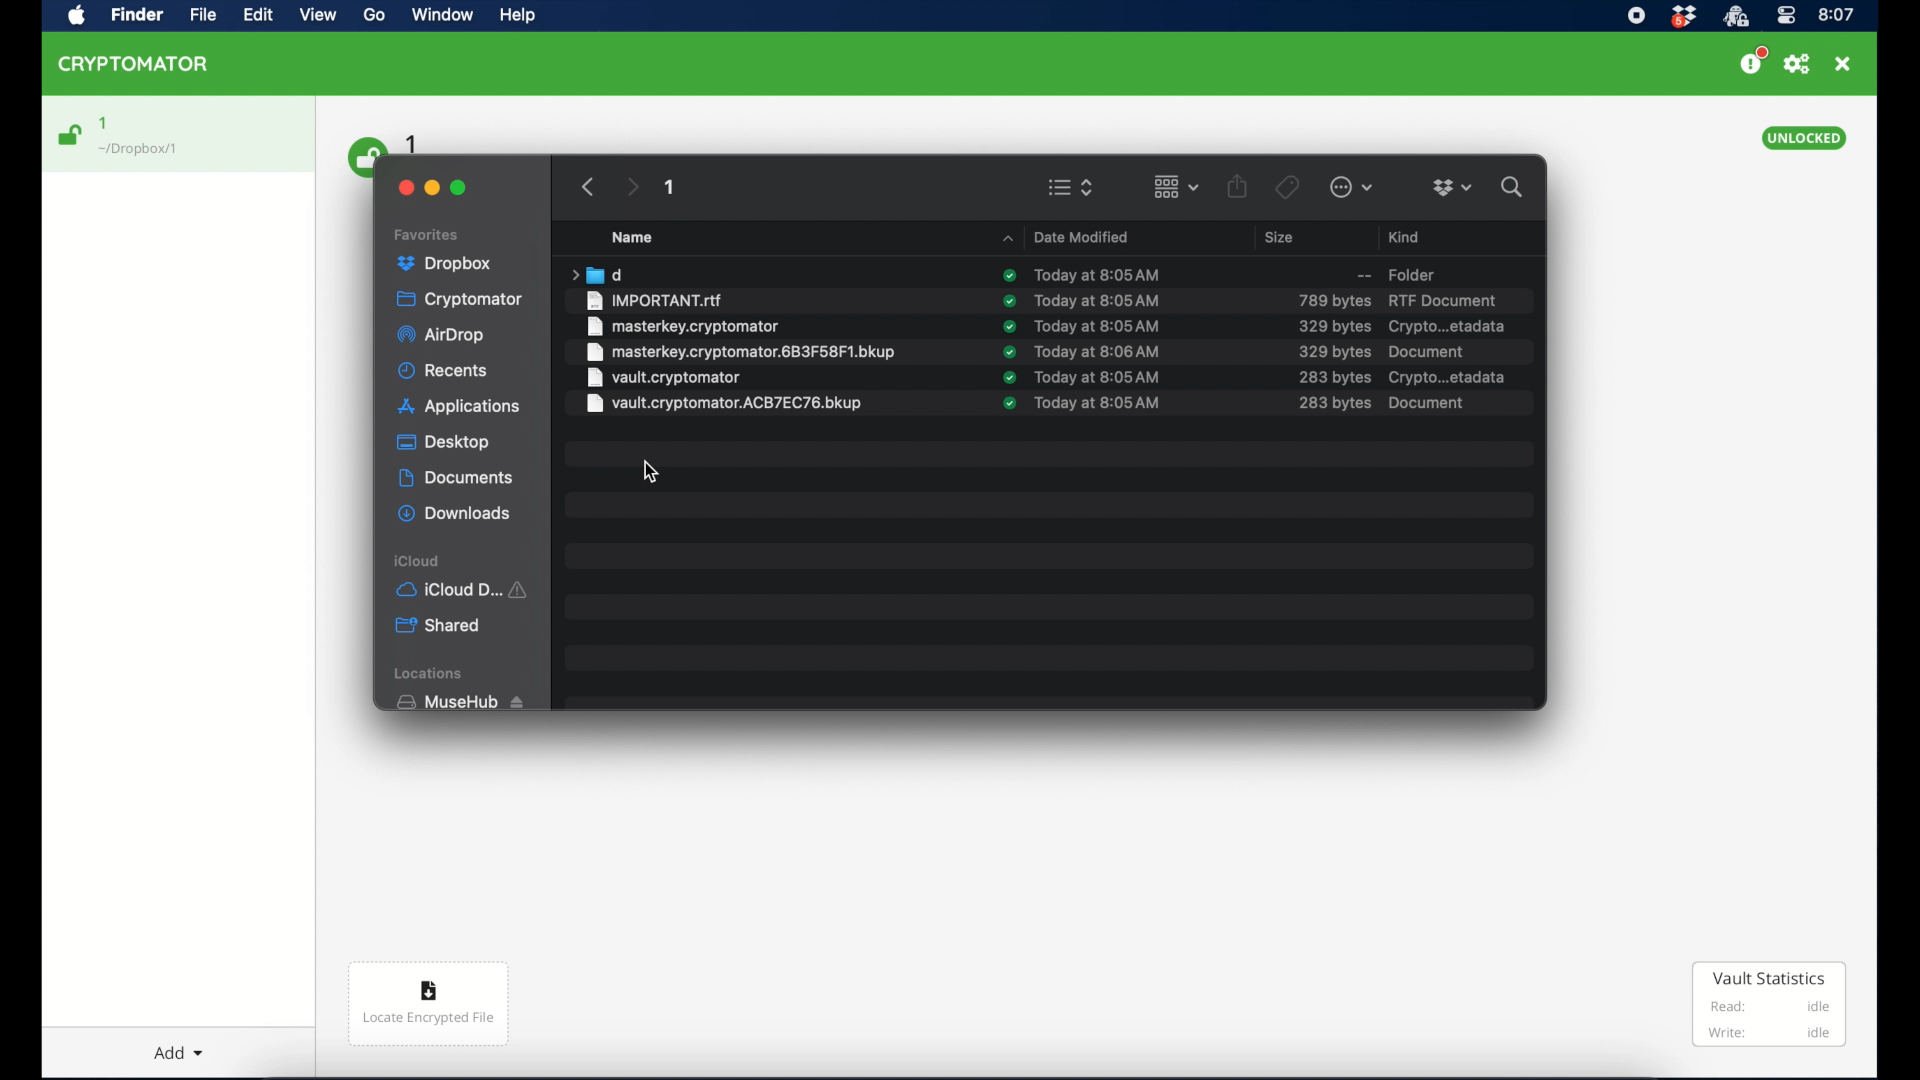 The image size is (1920, 1080). Describe the element at coordinates (443, 337) in the screenshot. I see `airdrop` at that location.